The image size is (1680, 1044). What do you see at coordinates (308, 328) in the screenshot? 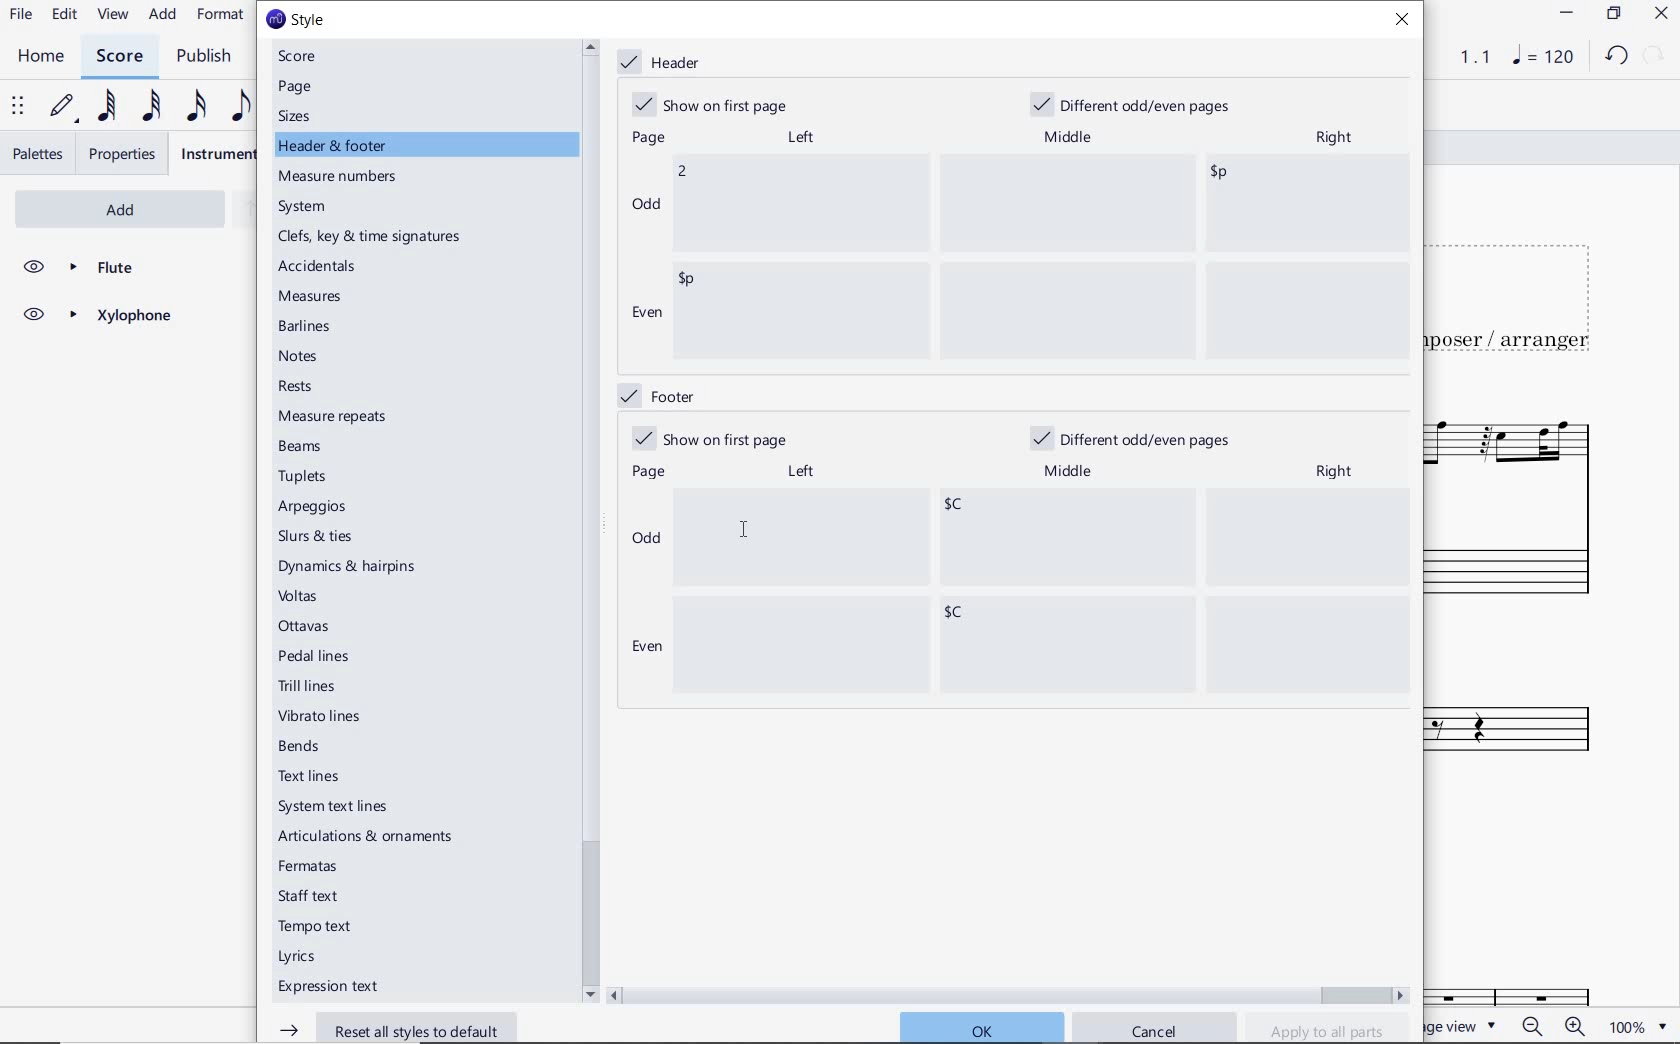
I see `barlines` at bounding box center [308, 328].